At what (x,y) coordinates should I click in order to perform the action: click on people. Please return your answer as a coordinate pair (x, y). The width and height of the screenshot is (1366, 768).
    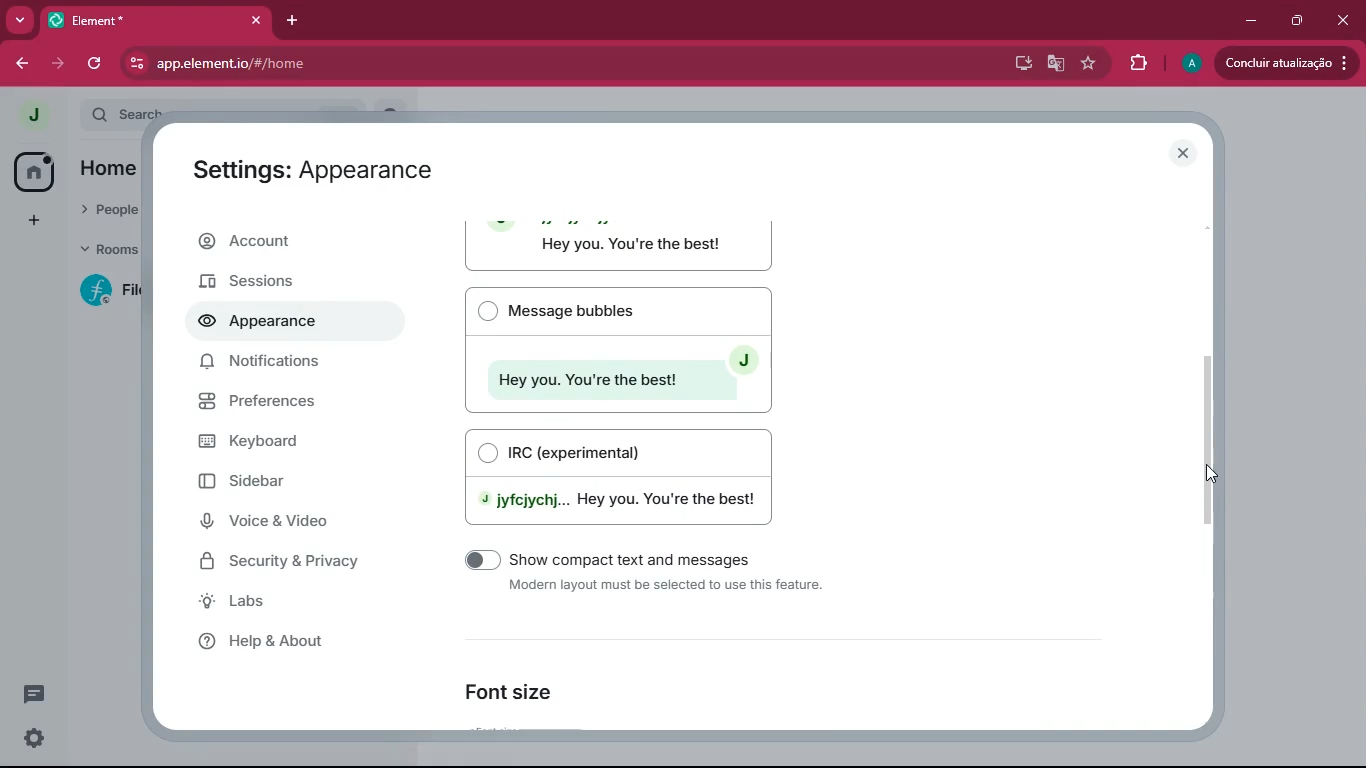
    Looking at the image, I should click on (112, 209).